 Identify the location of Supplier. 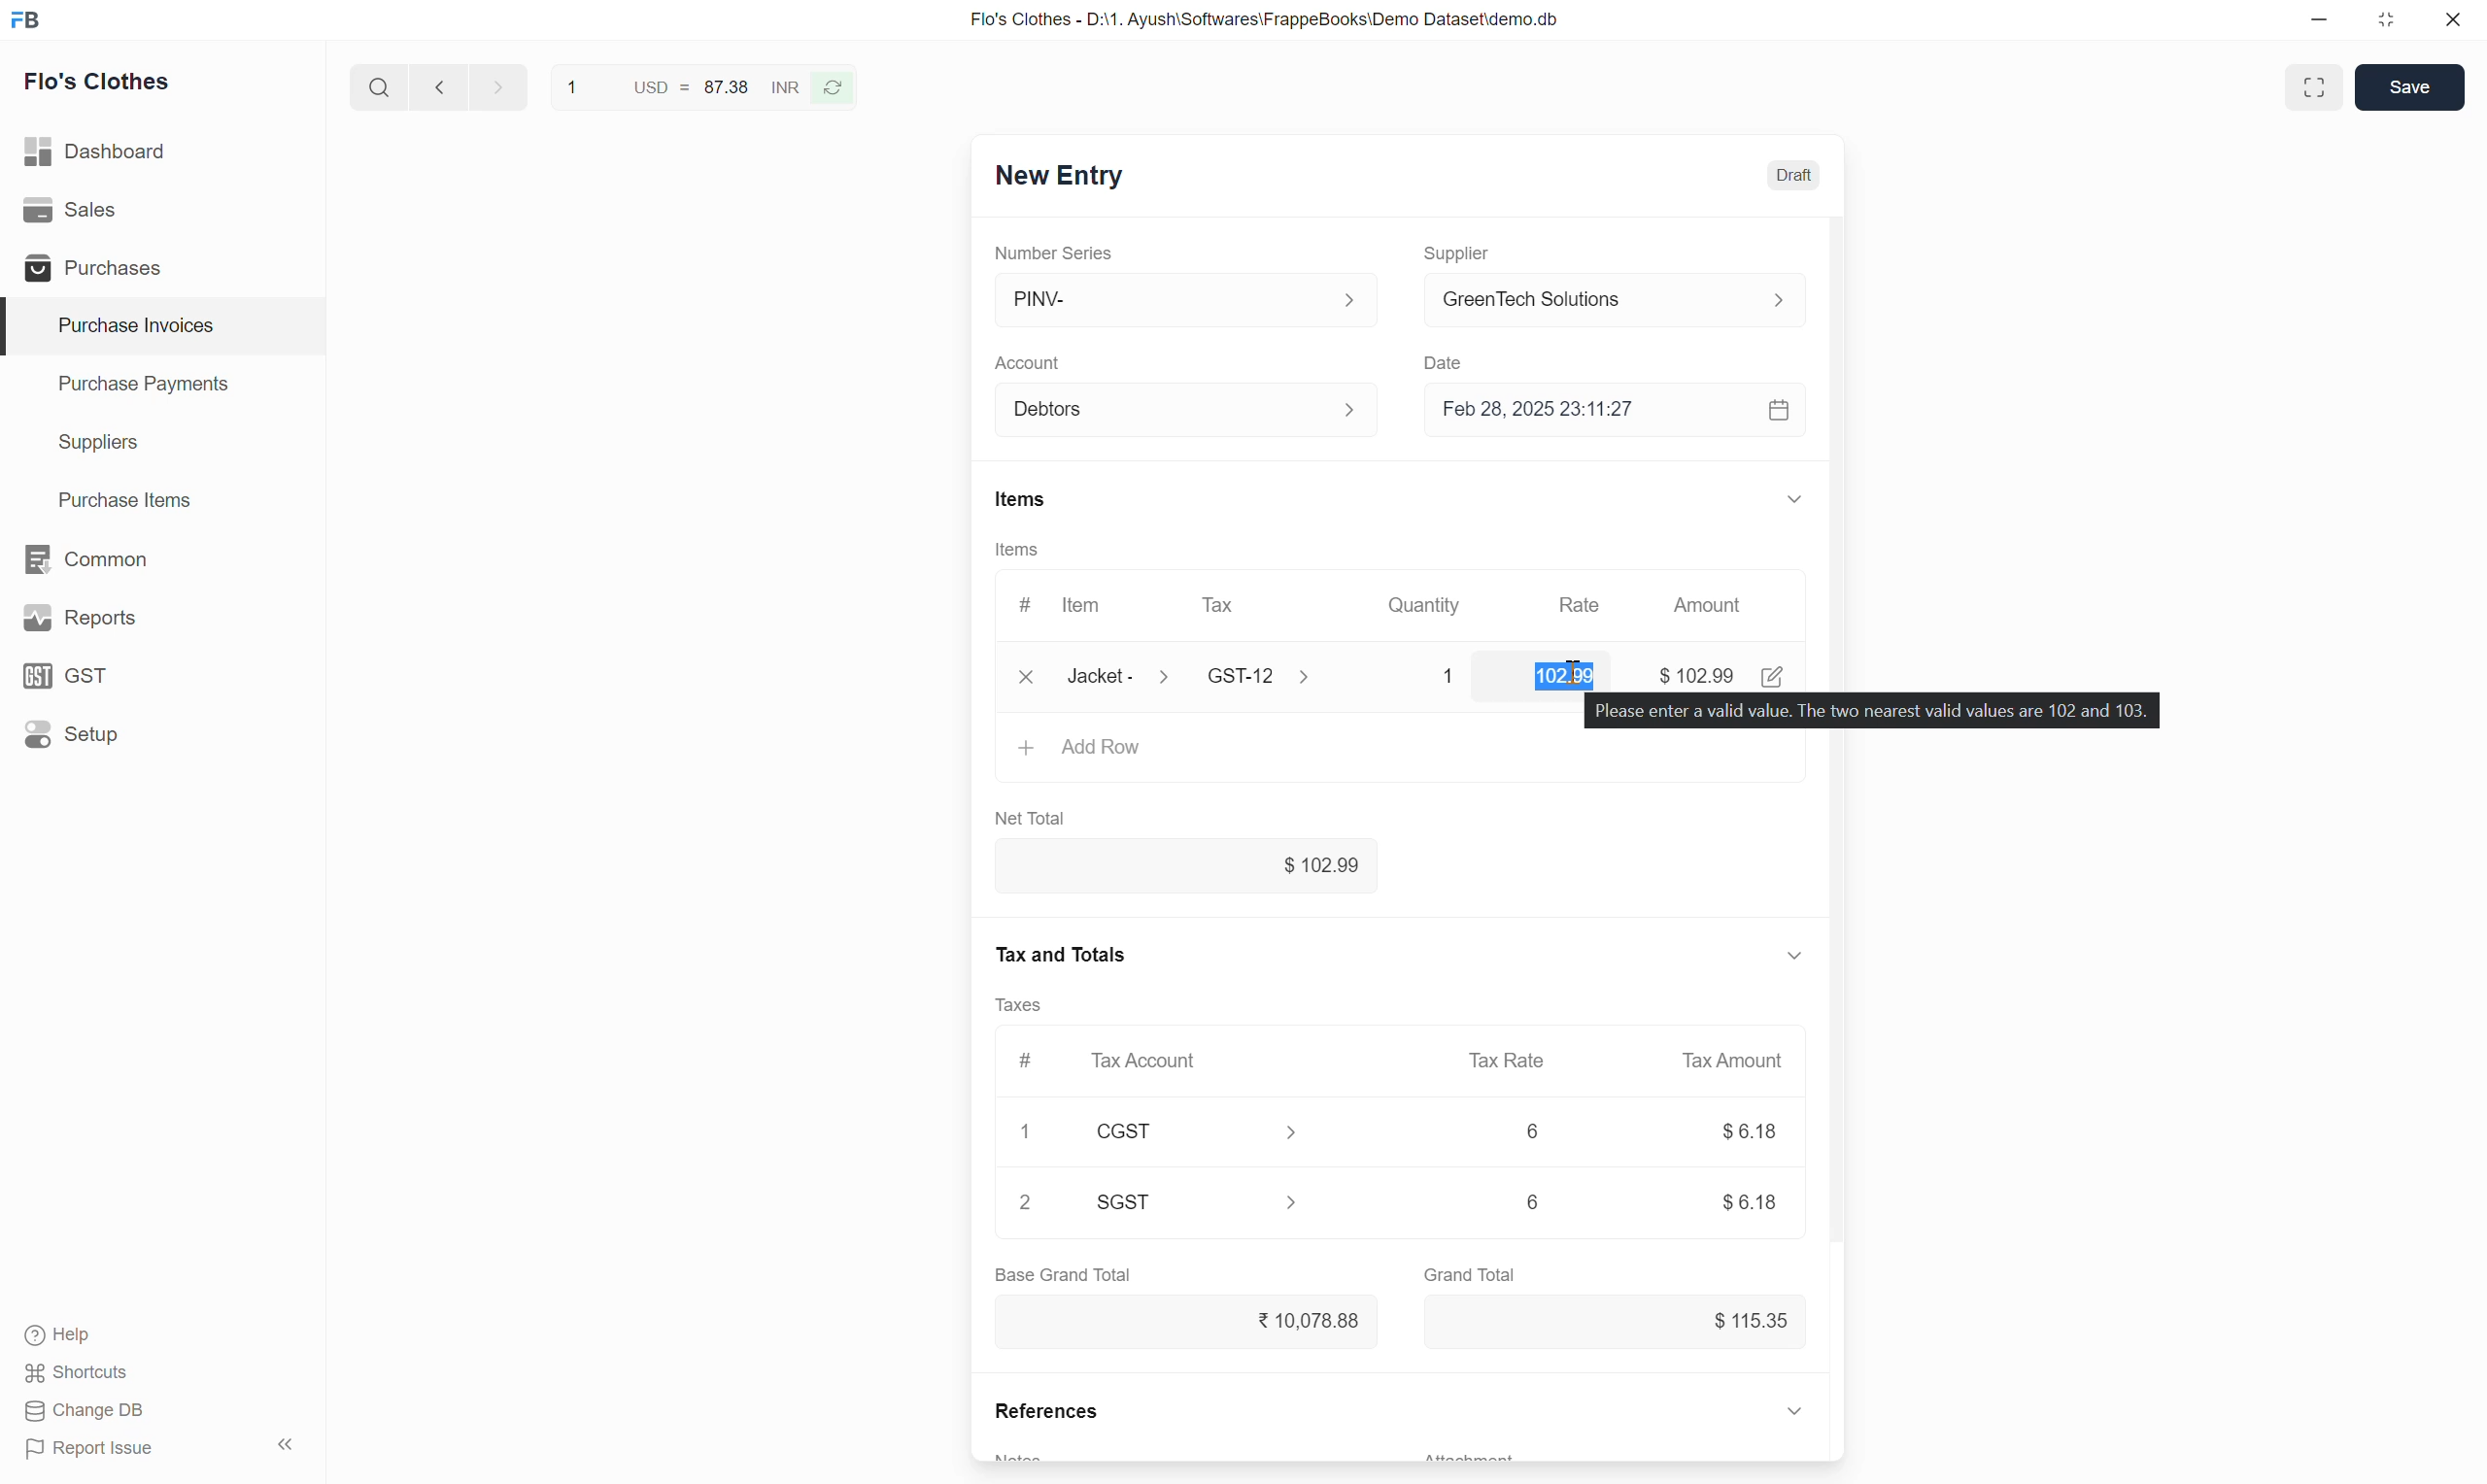
(1465, 254).